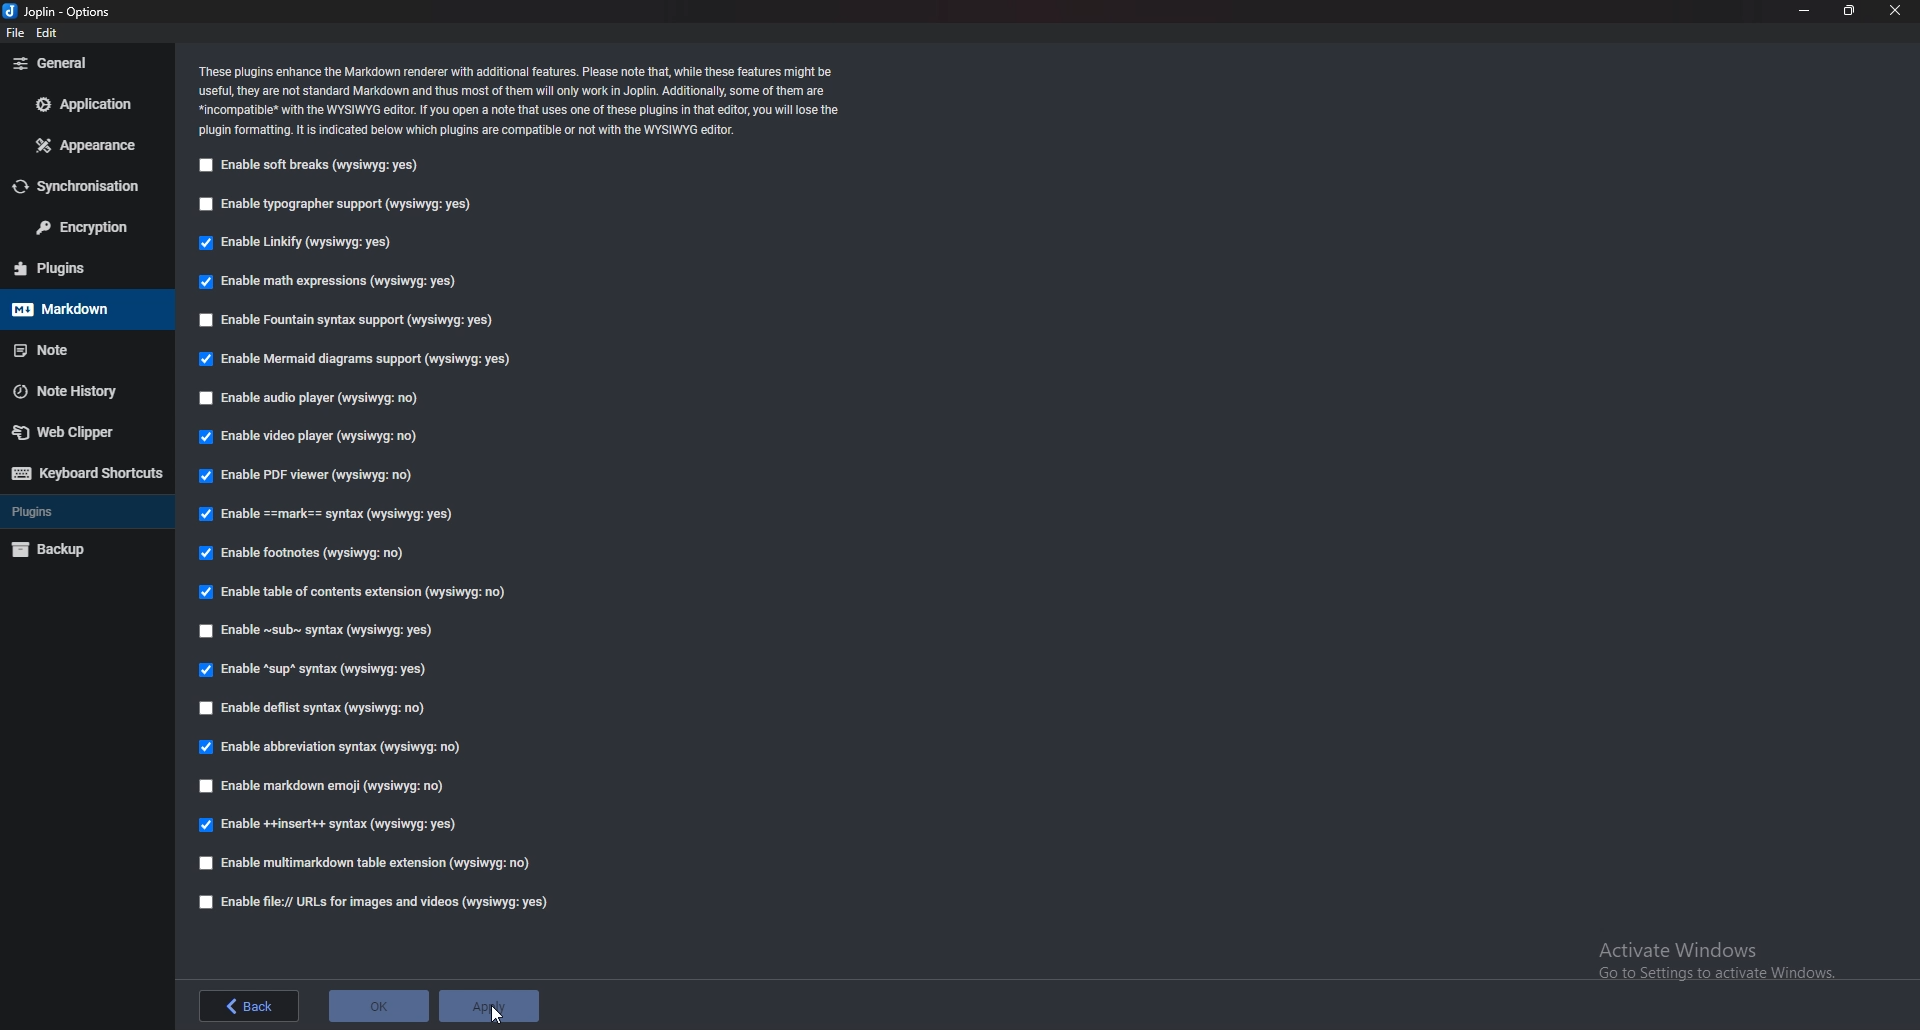 This screenshot has height=1030, width=1920. What do you see at coordinates (83, 227) in the screenshot?
I see `Encryption` at bounding box center [83, 227].